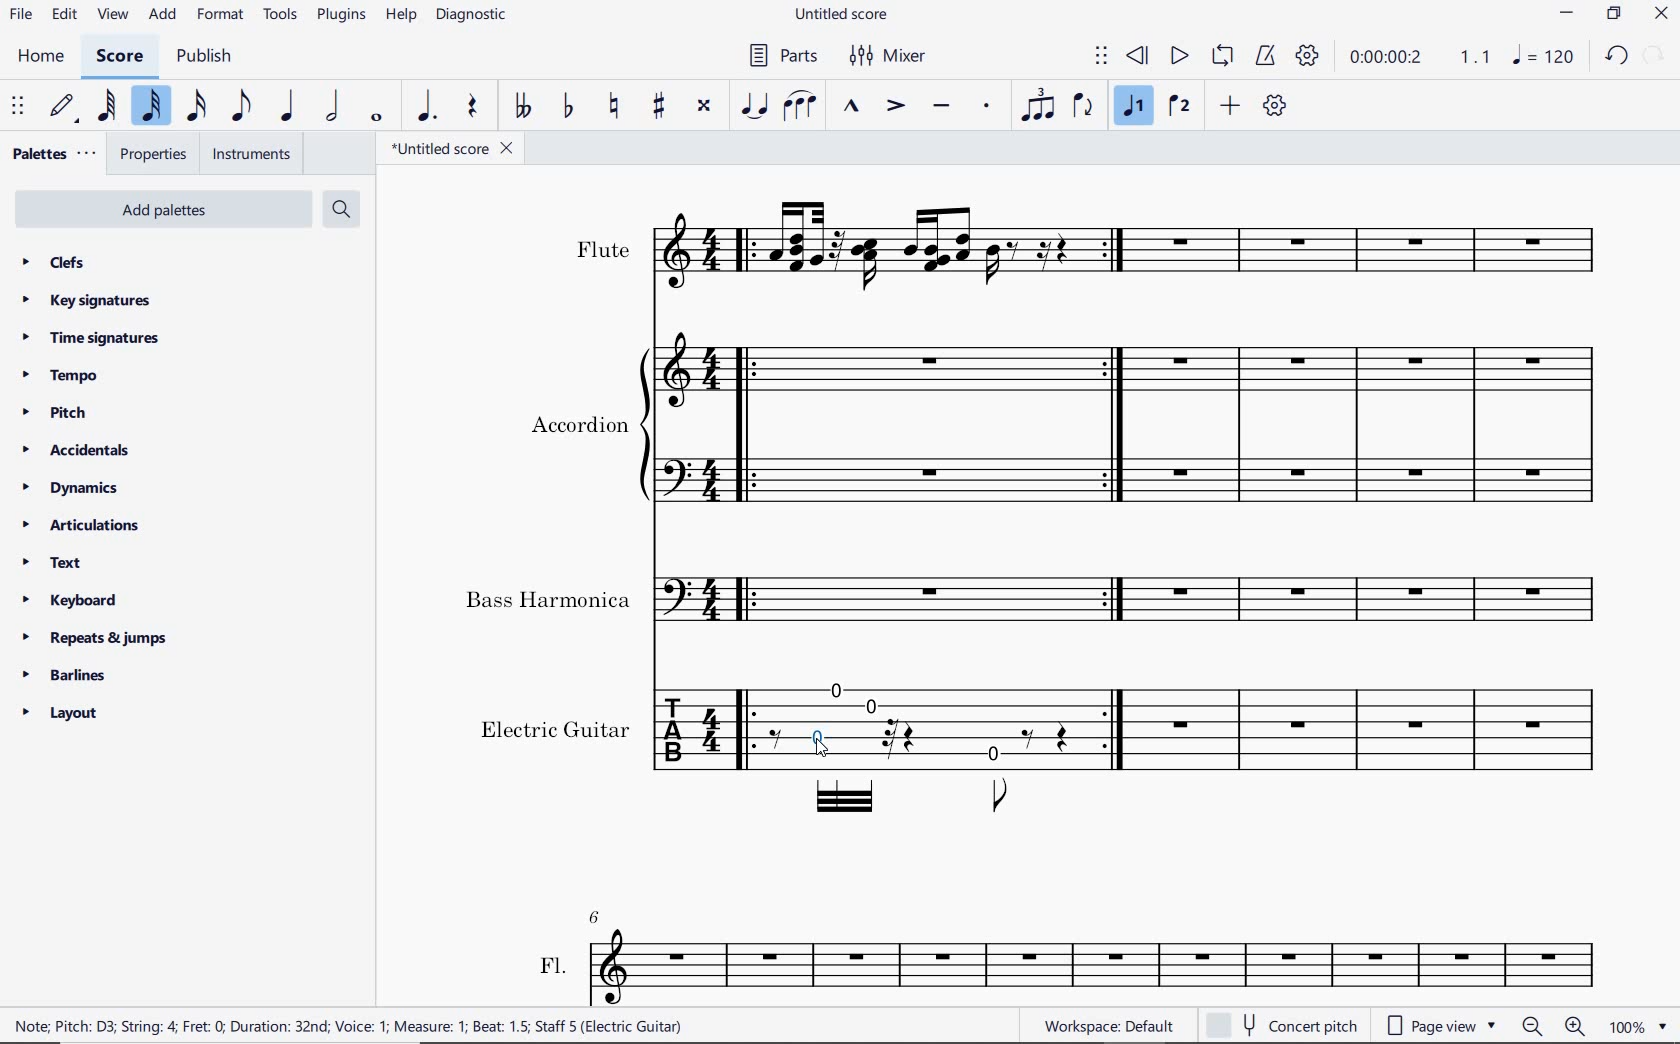 Image resolution: width=1680 pixels, height=1044 pixels. Describe the element at coordinates (339, 16) in the screenshot. I see `plugins` at that location.